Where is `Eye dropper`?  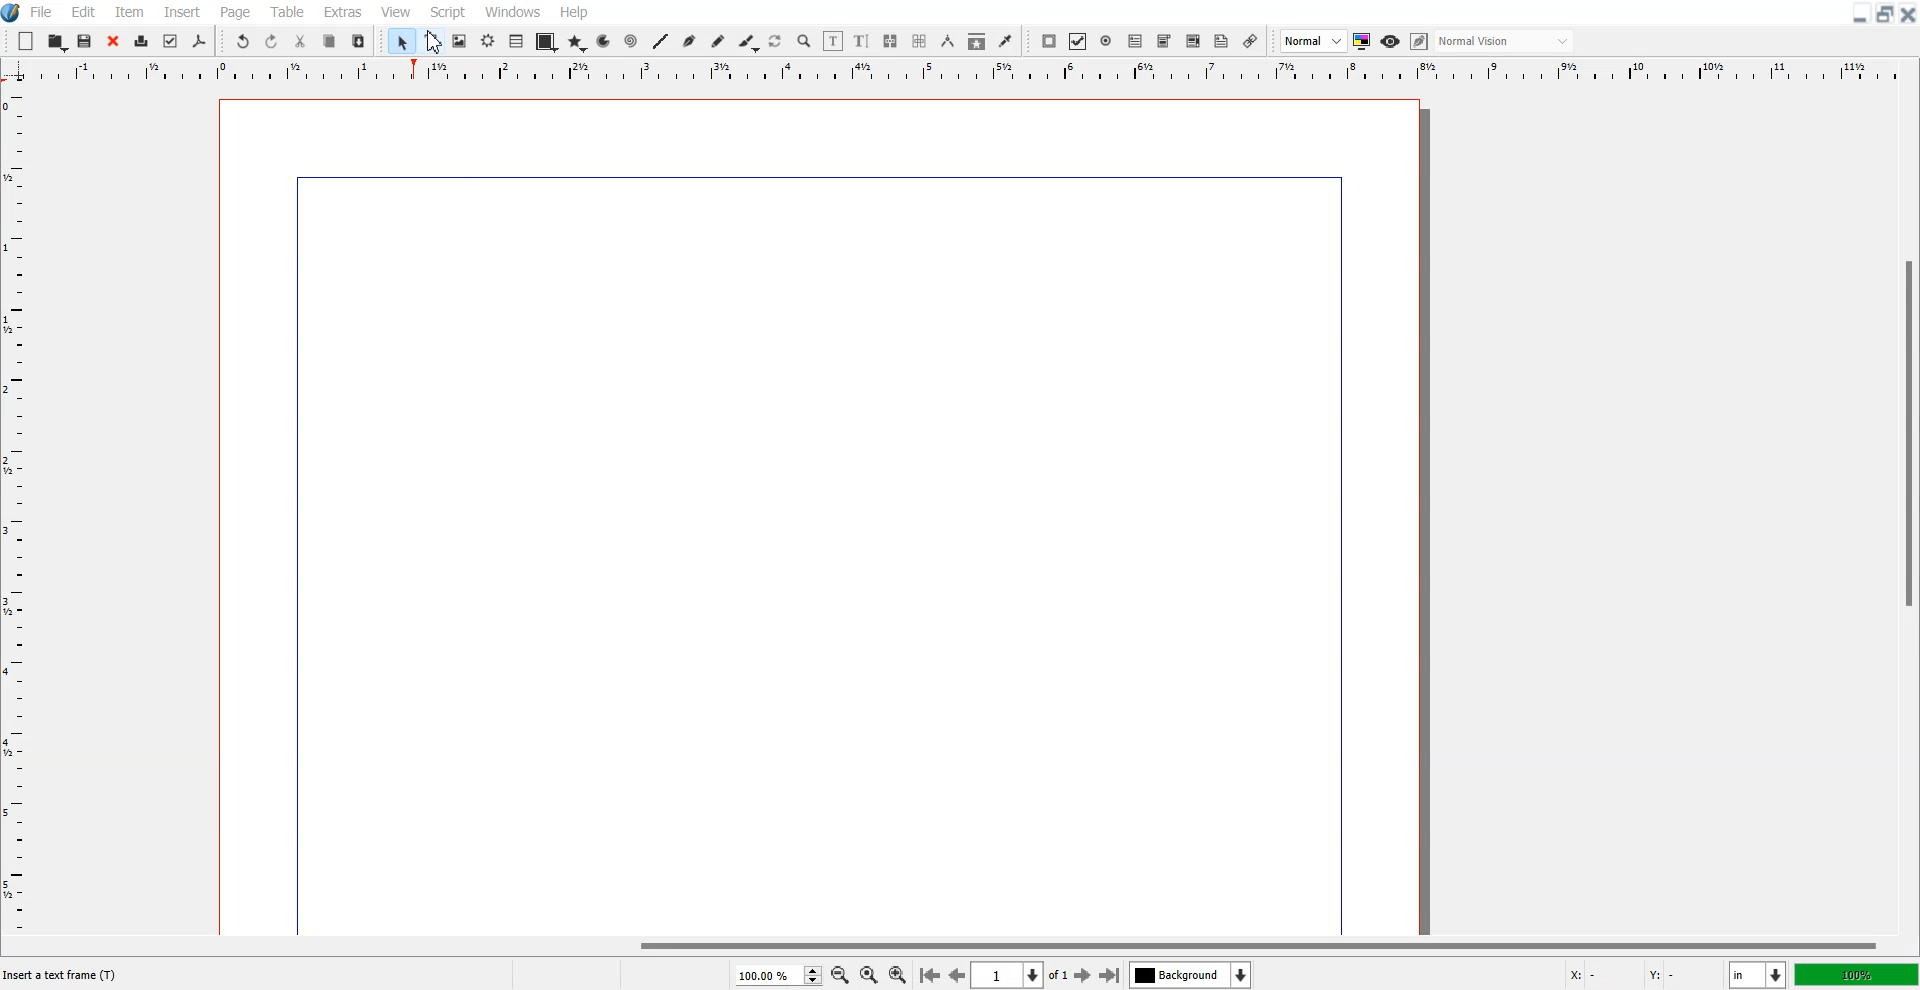 Eye dropper is located at coordinates (1005, 41).